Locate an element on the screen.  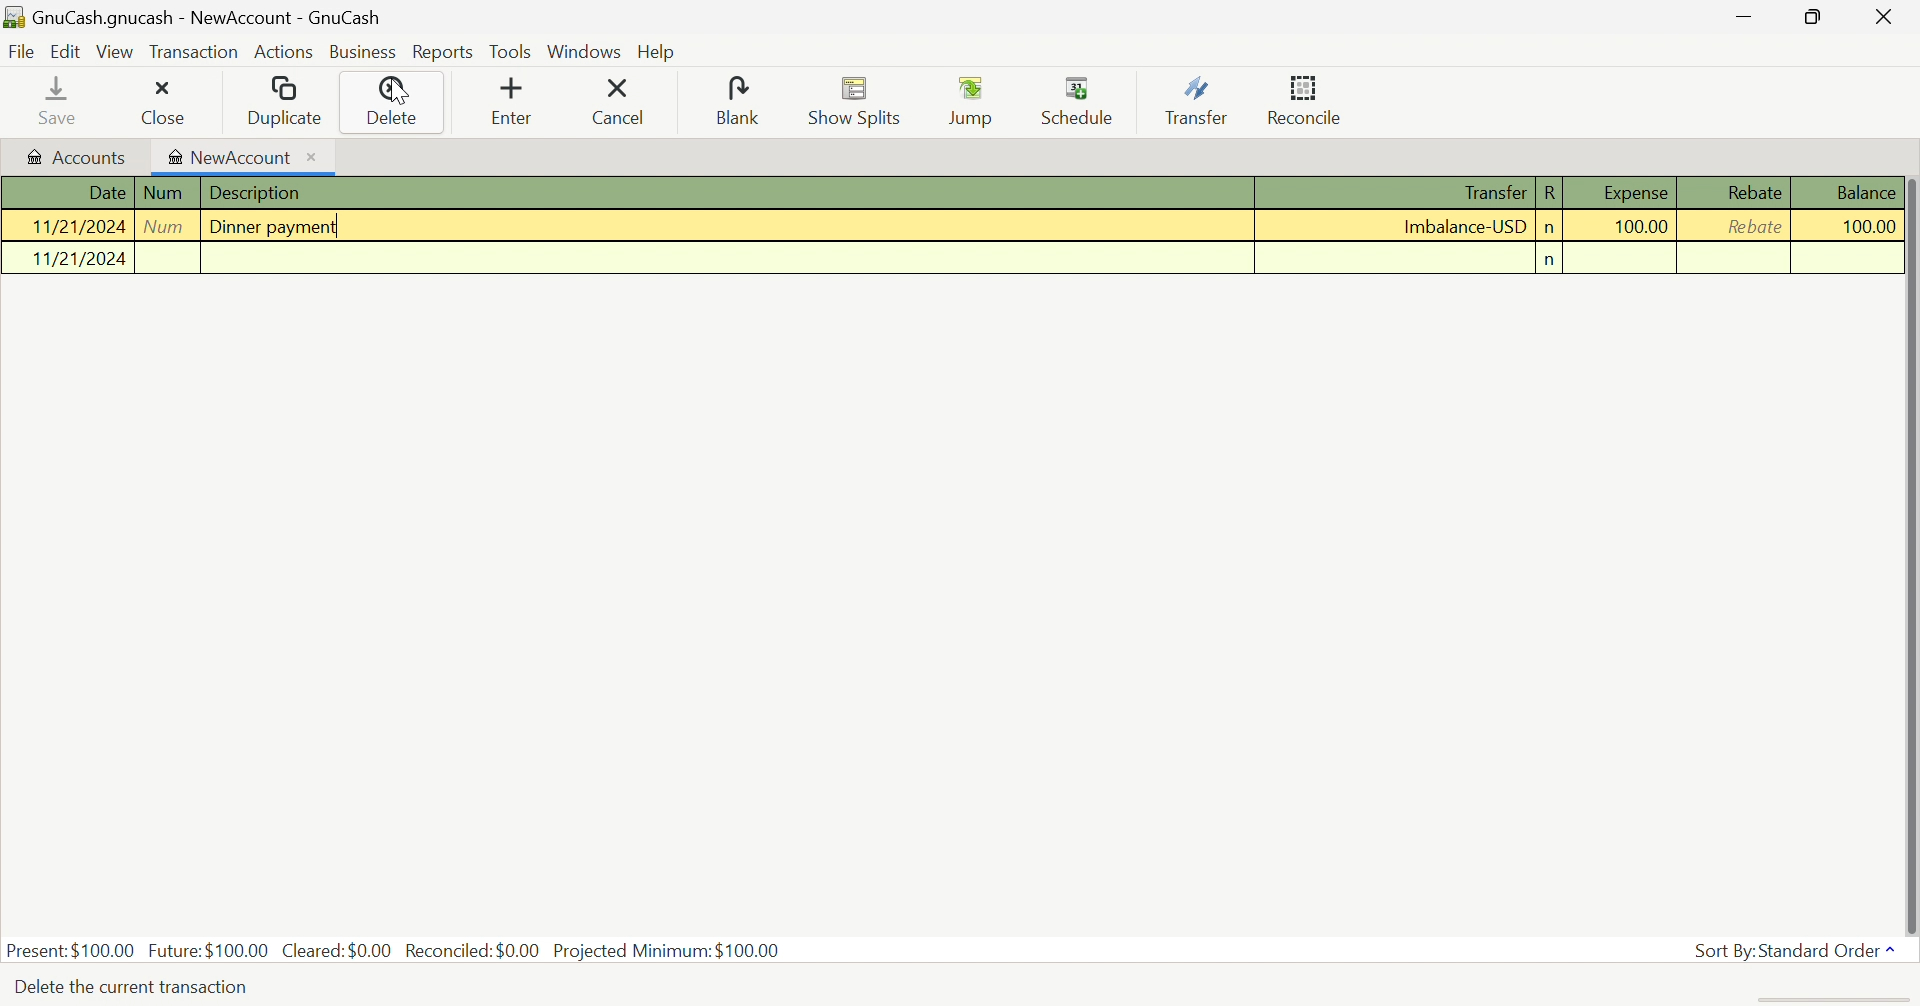
Transfer is located at coordinates (1197, 99).